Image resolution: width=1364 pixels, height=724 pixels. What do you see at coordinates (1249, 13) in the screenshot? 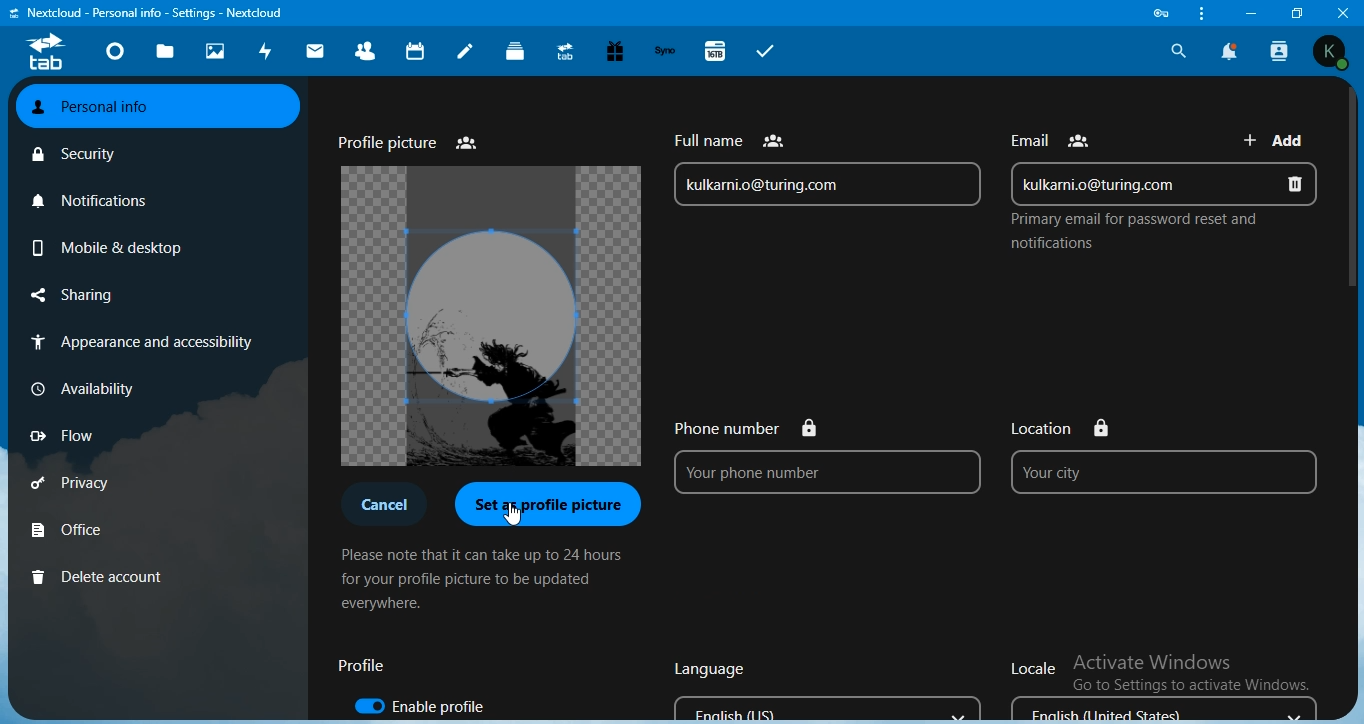
I see `minimize` at bounding box center [1249, 13].